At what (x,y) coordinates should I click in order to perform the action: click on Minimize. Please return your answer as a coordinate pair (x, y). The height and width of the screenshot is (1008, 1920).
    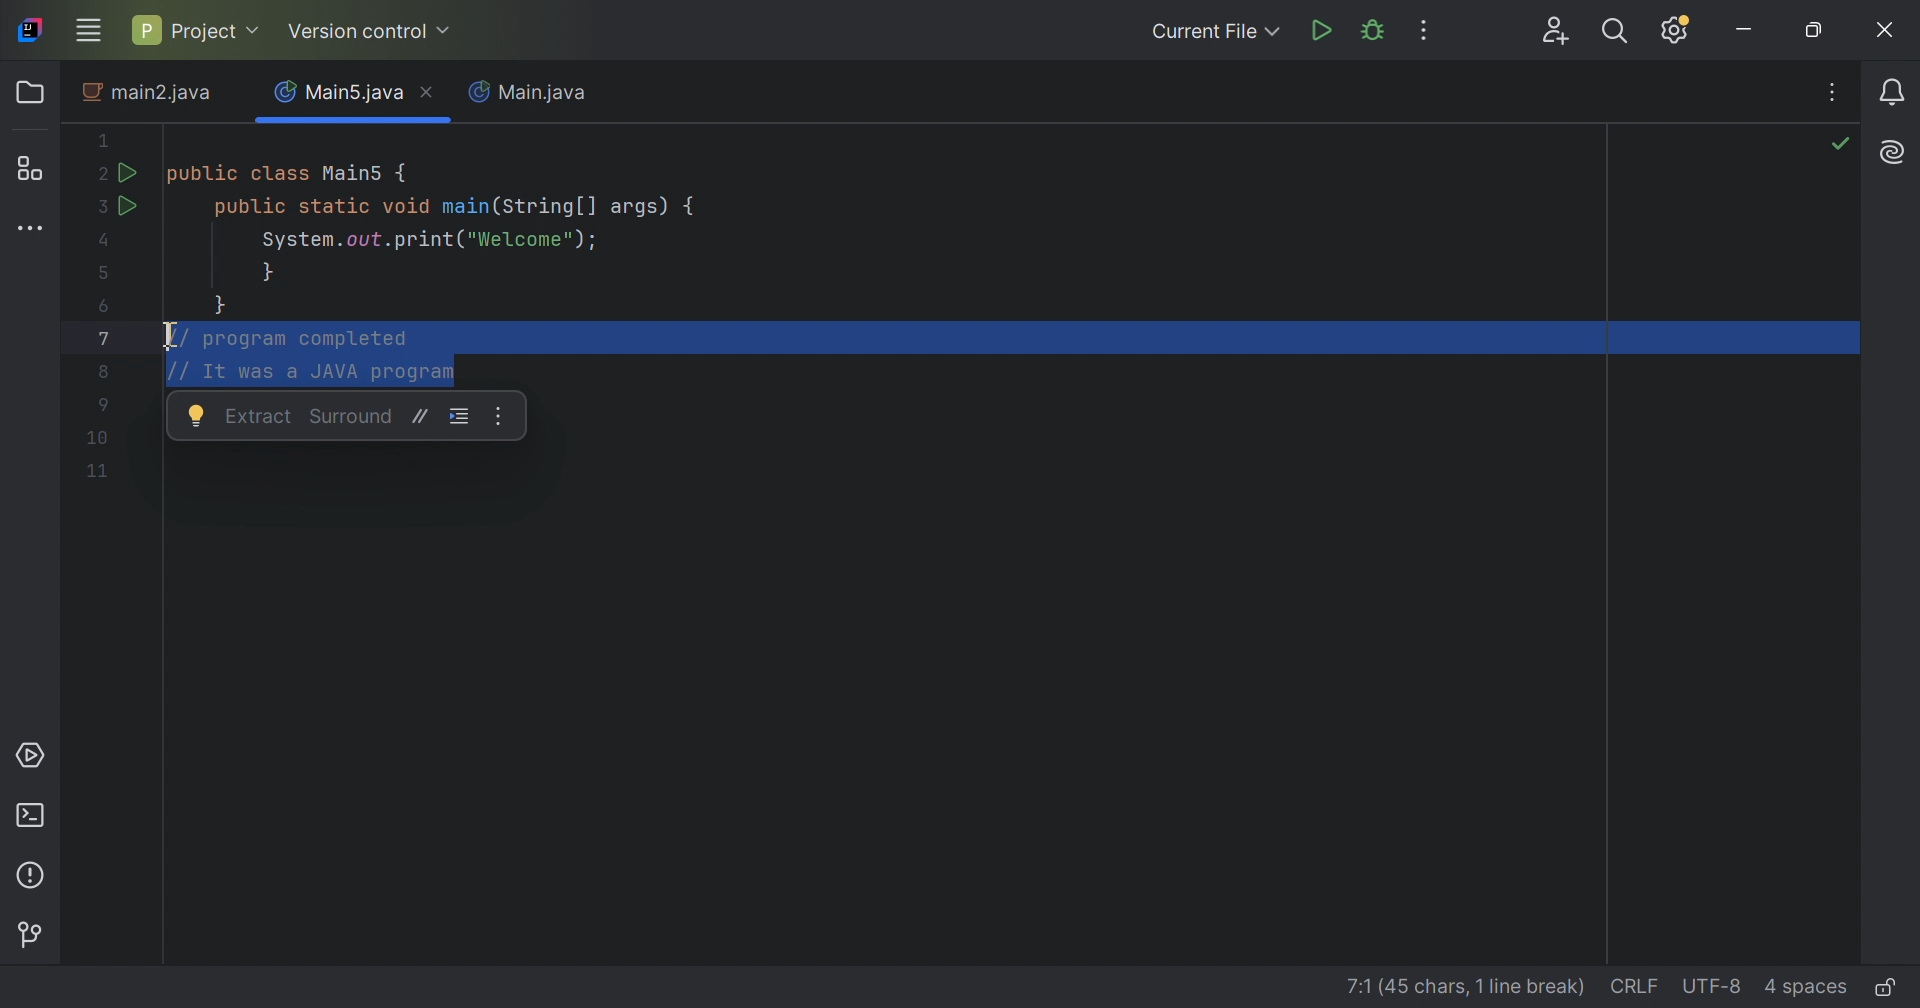
    Looking at the image, I should click on (1744, 35).